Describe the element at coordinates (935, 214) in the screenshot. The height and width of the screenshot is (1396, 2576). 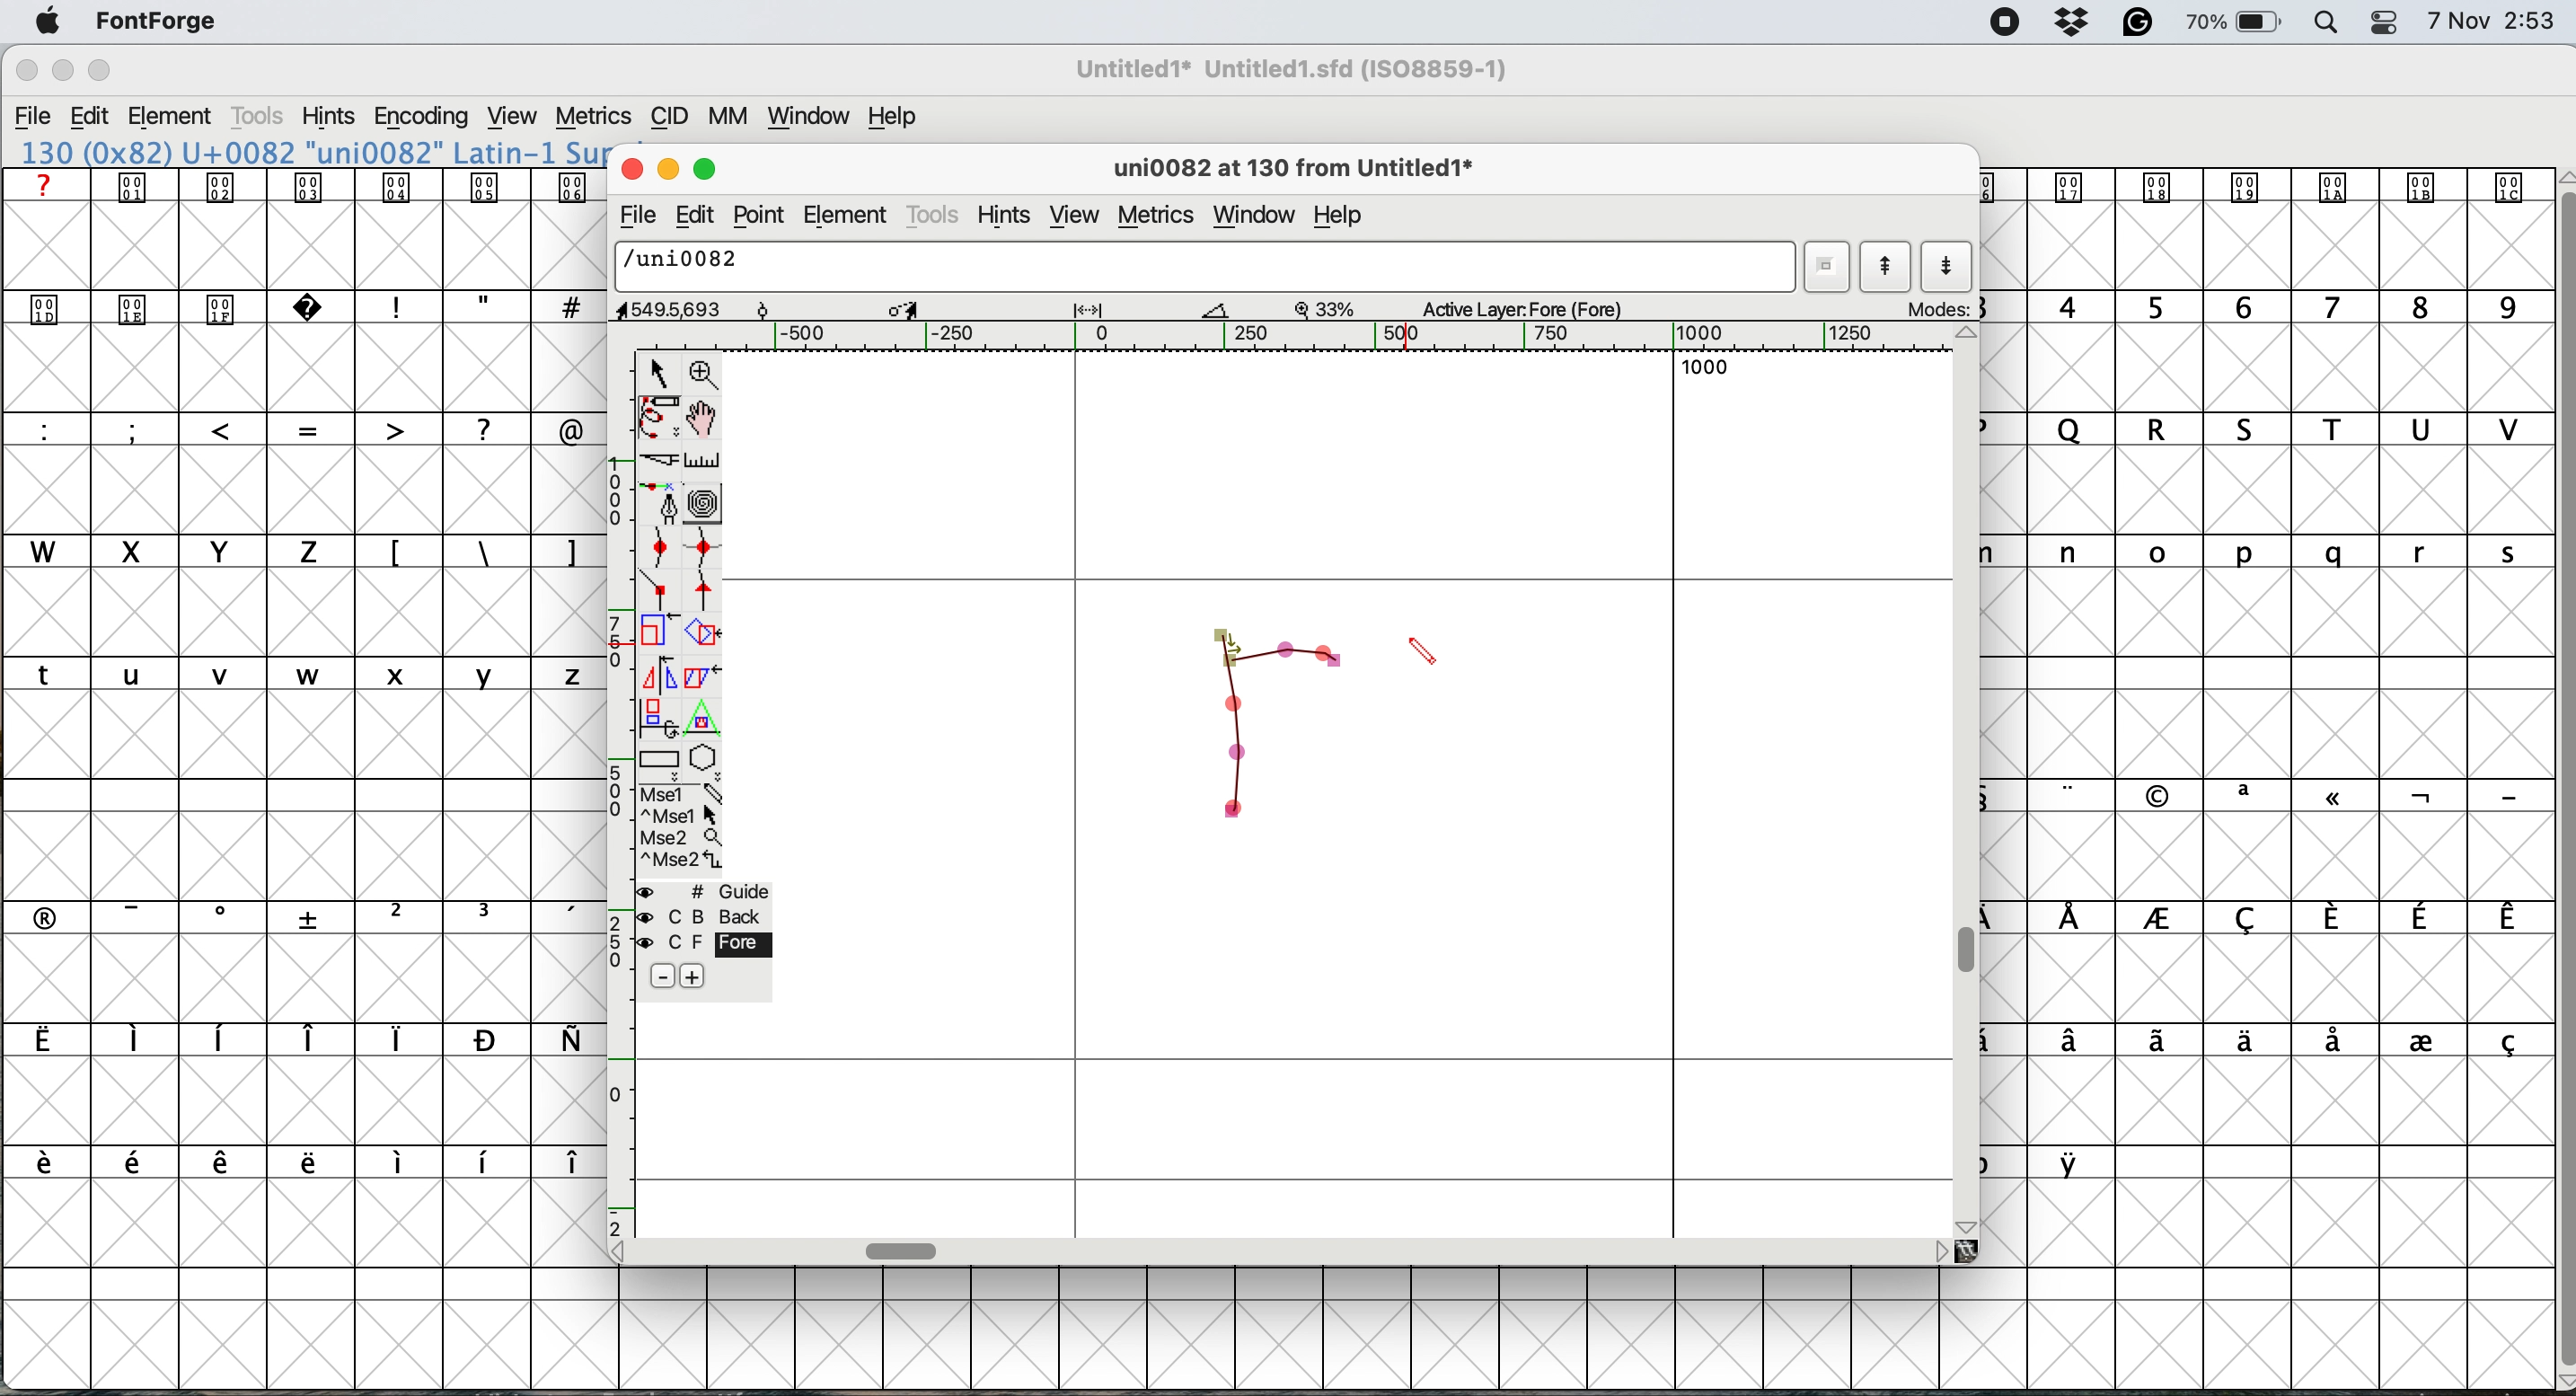
I see `tools` at that location.